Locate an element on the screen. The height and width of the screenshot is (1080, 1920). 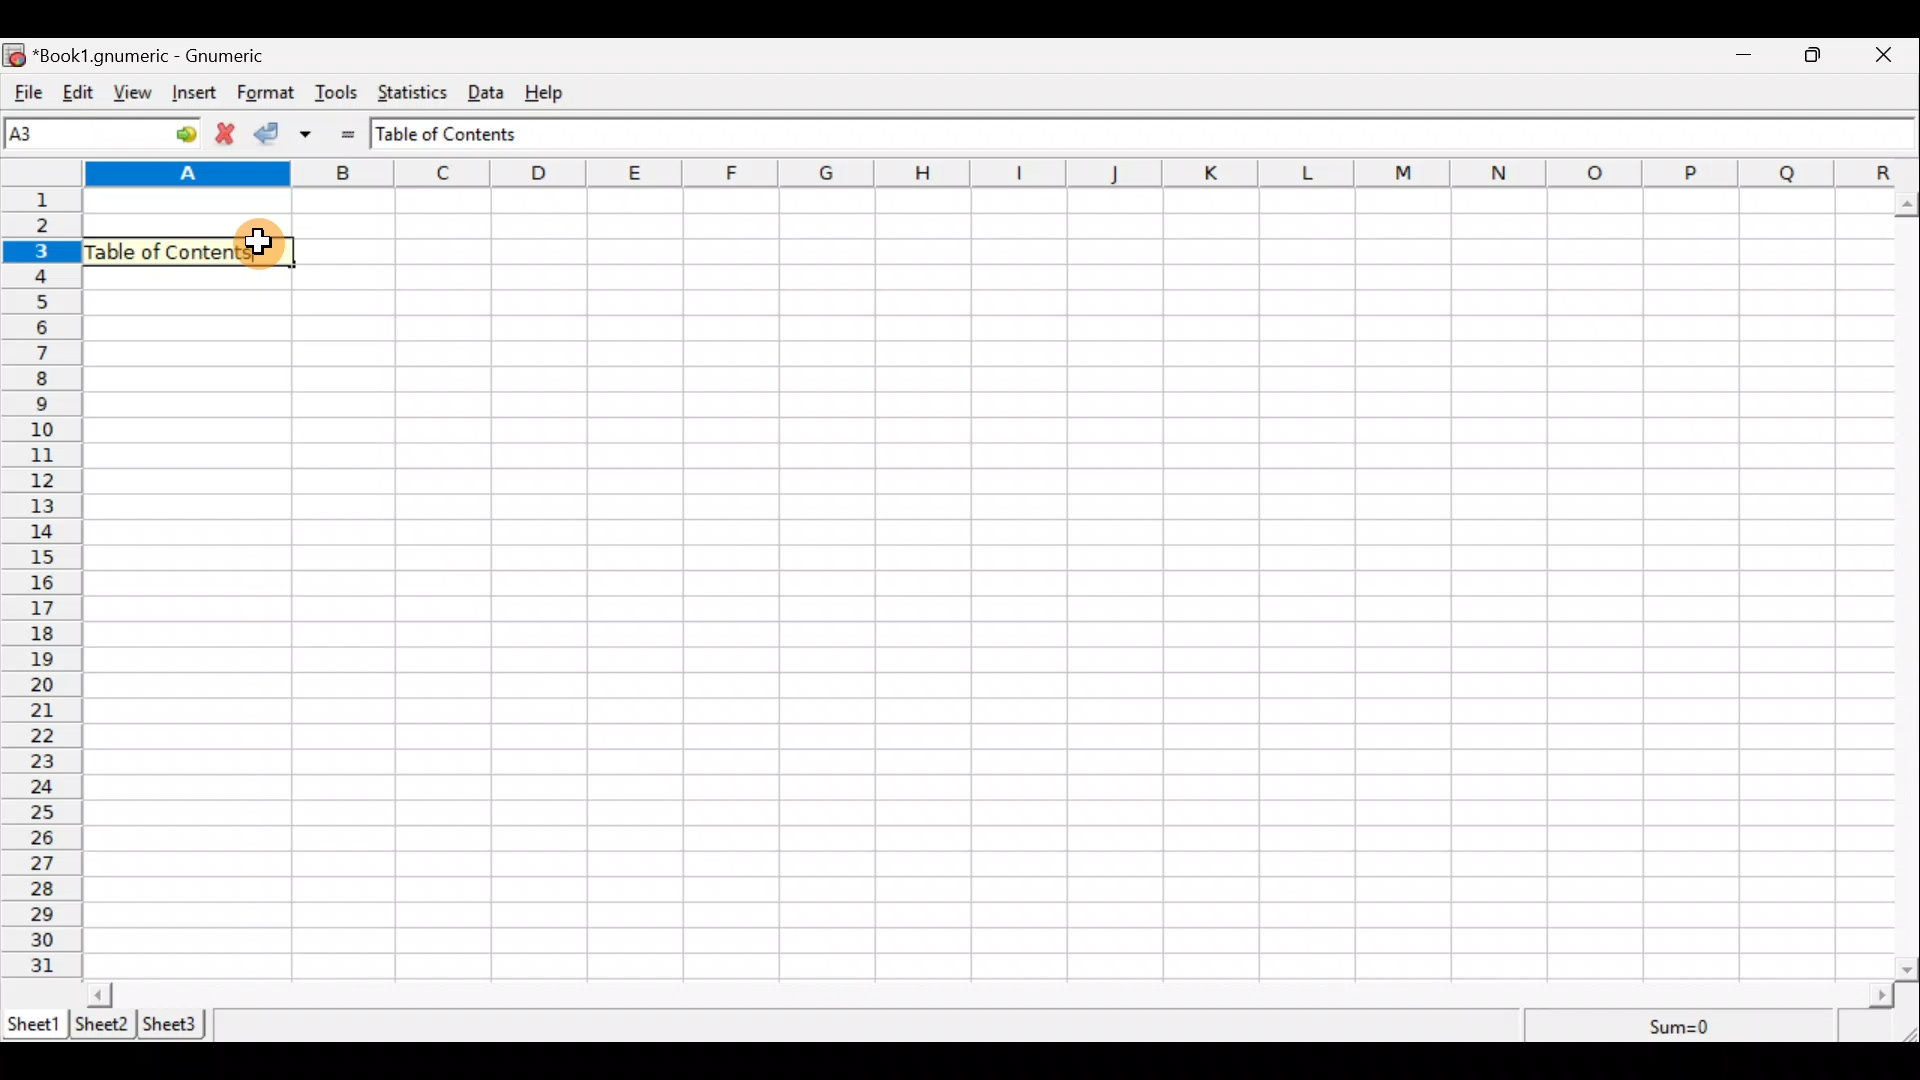
Cell name is located at coordinates (103, 133).